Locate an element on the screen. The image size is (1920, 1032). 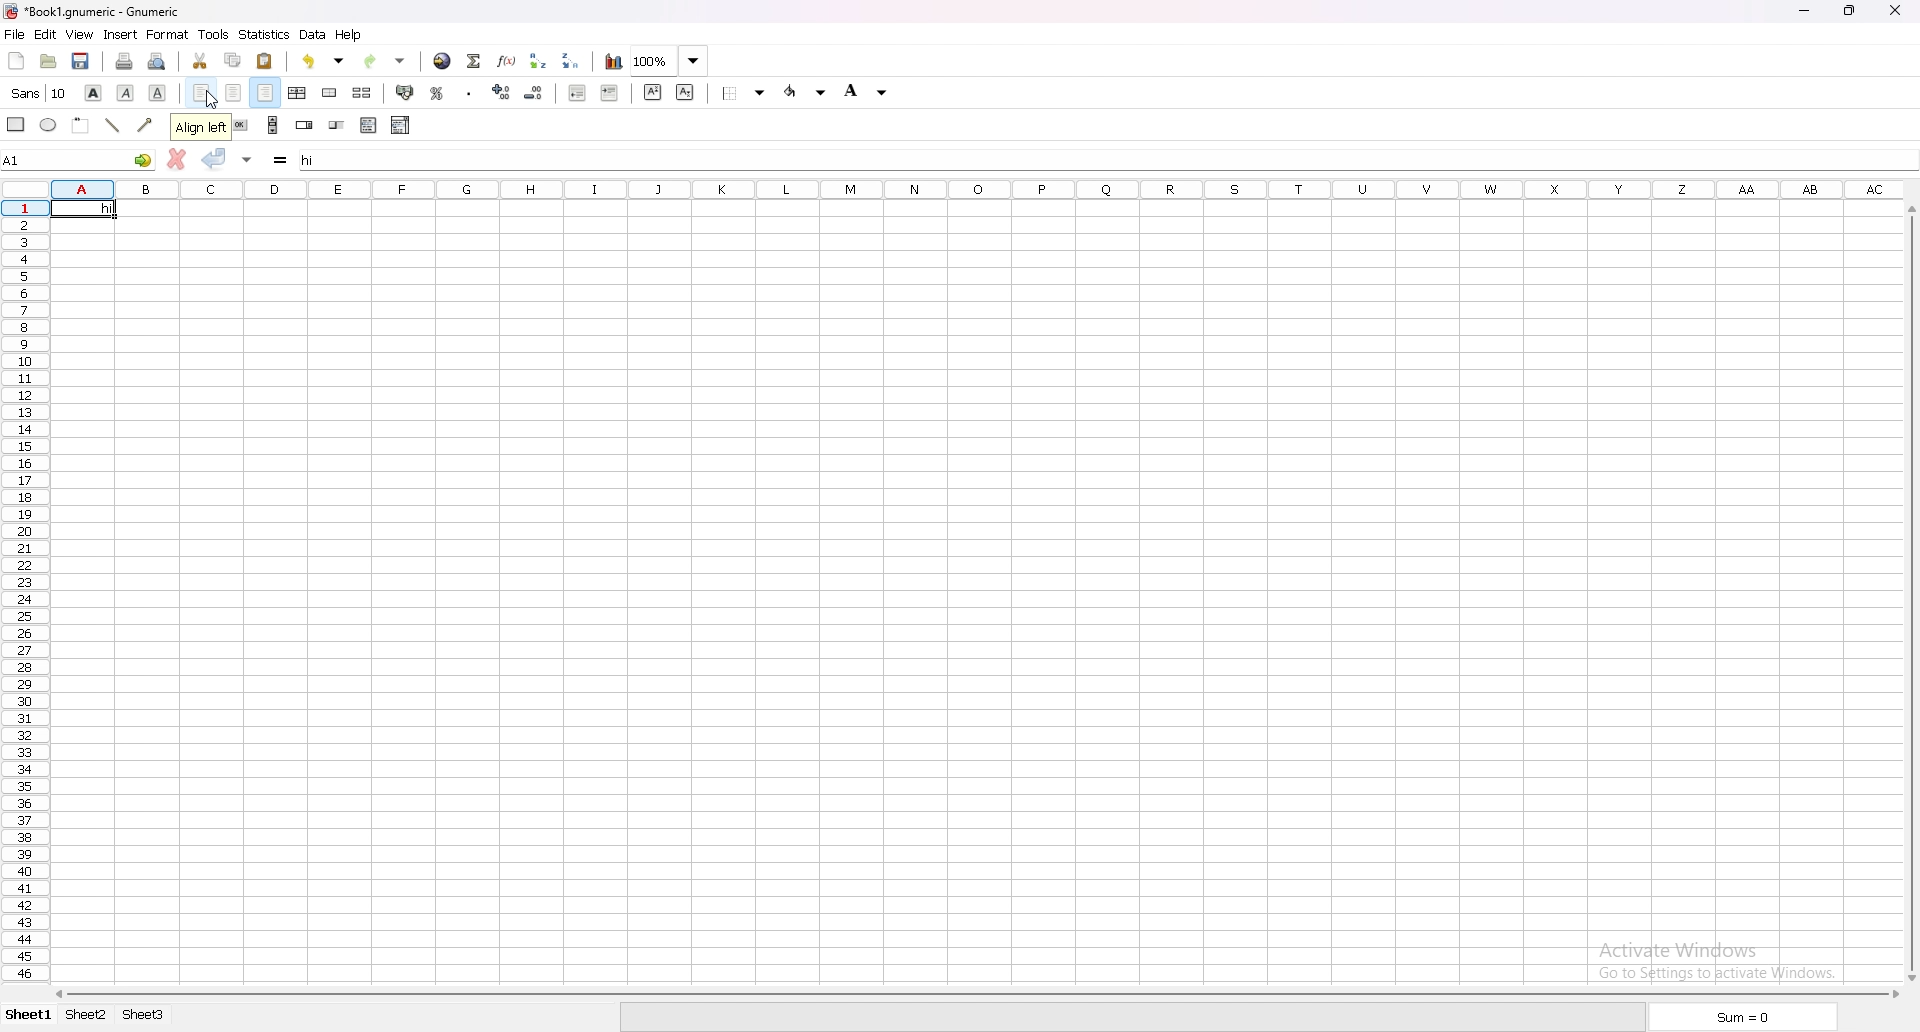
close is located at coordinates (1895, 10).